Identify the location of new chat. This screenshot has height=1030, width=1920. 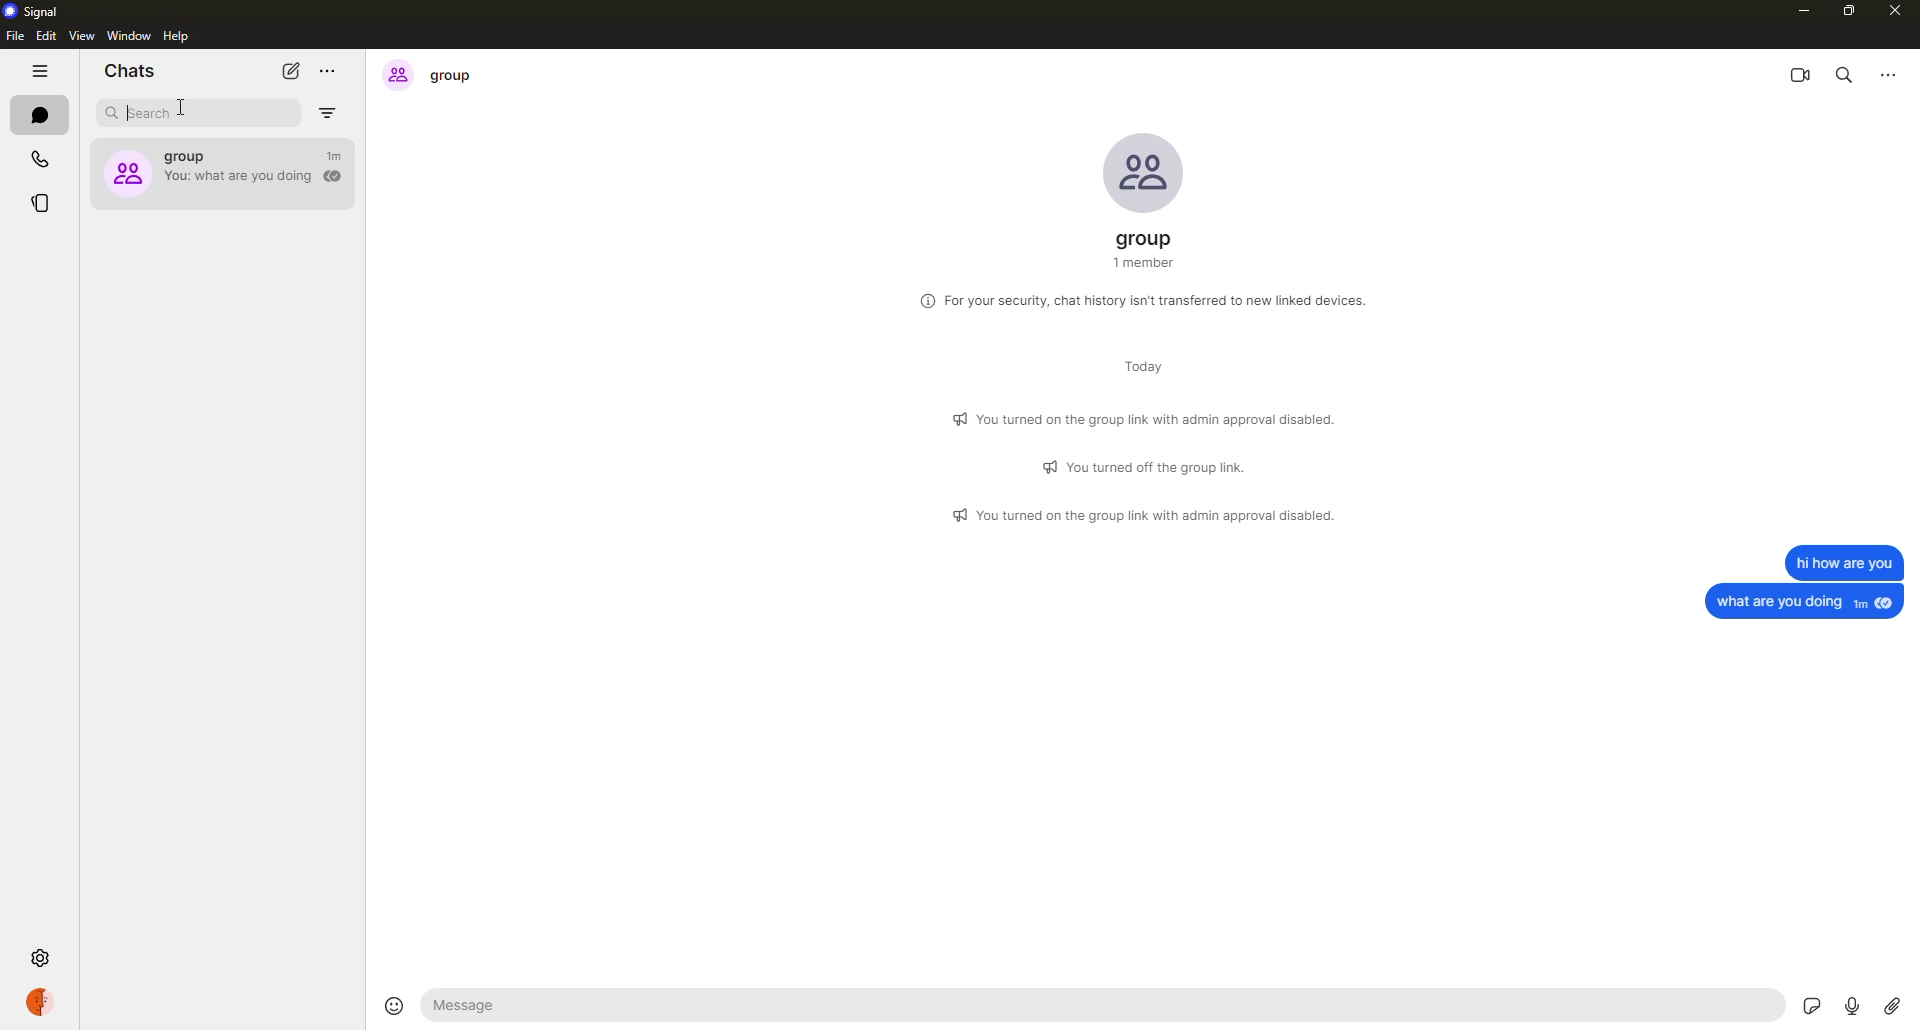
(289, 71).